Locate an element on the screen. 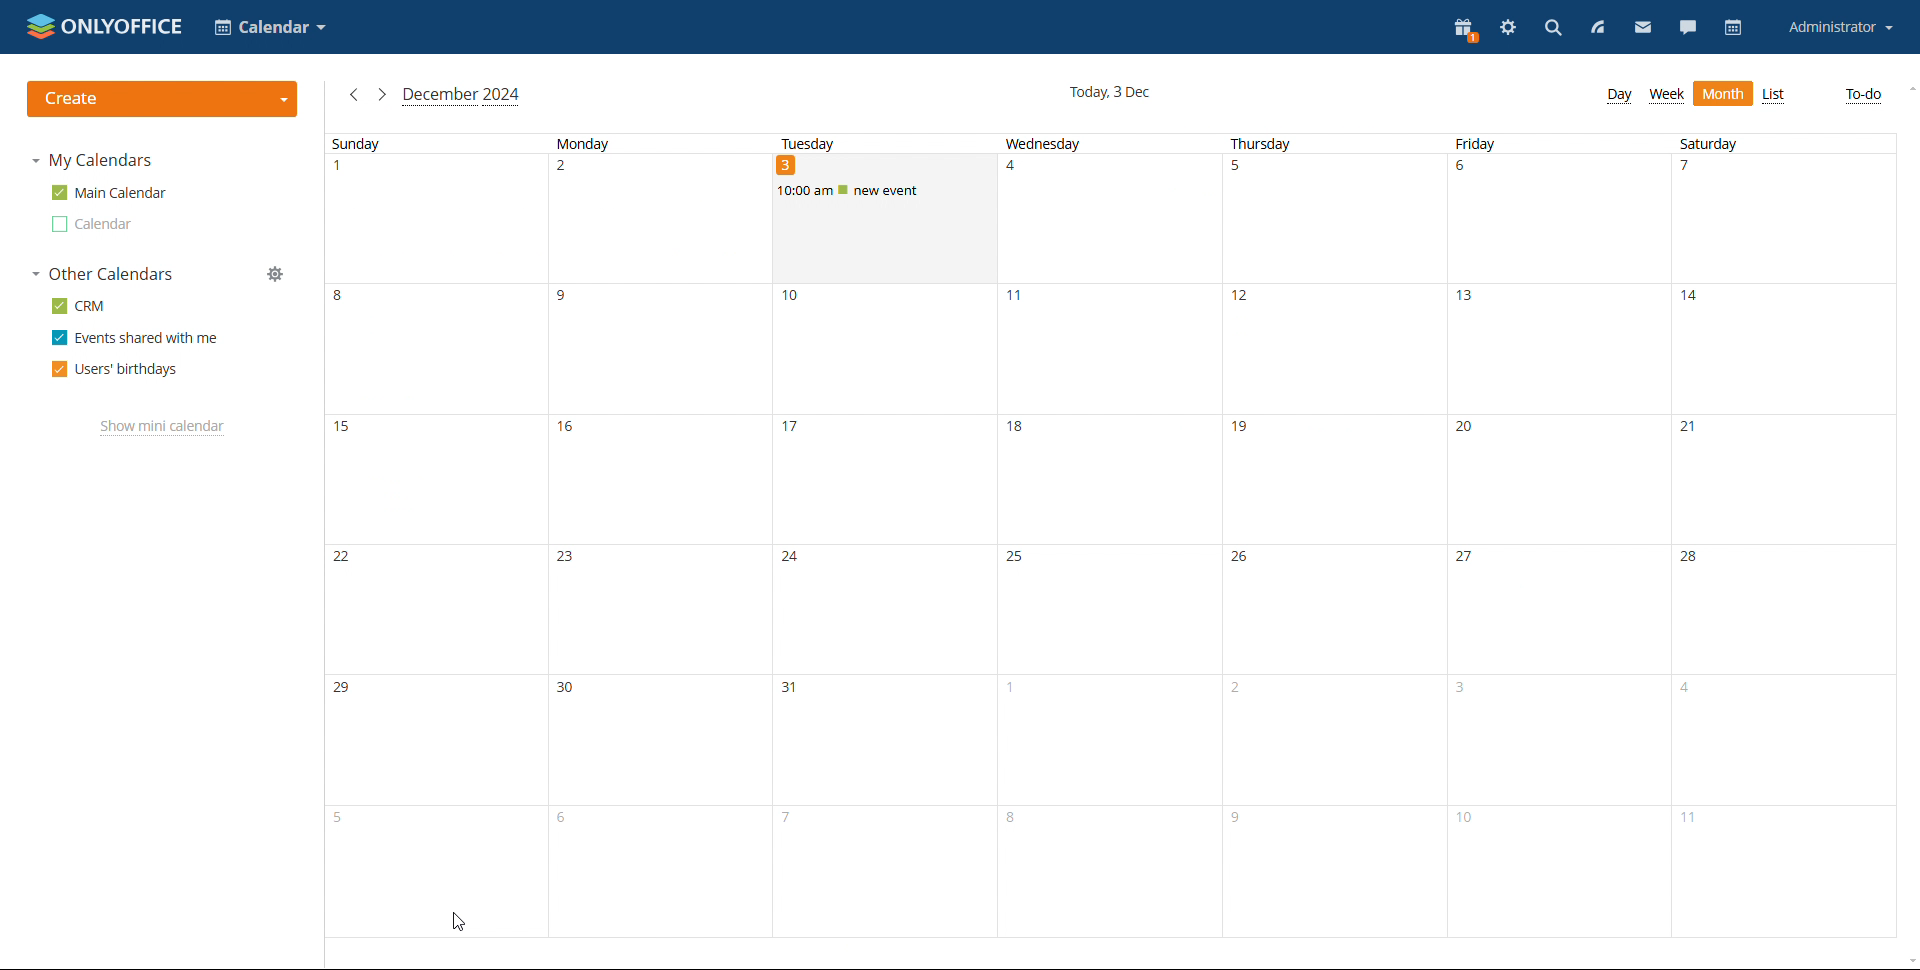 The image size is (1920, 970). other calendar is located at coordinates (94, 224).